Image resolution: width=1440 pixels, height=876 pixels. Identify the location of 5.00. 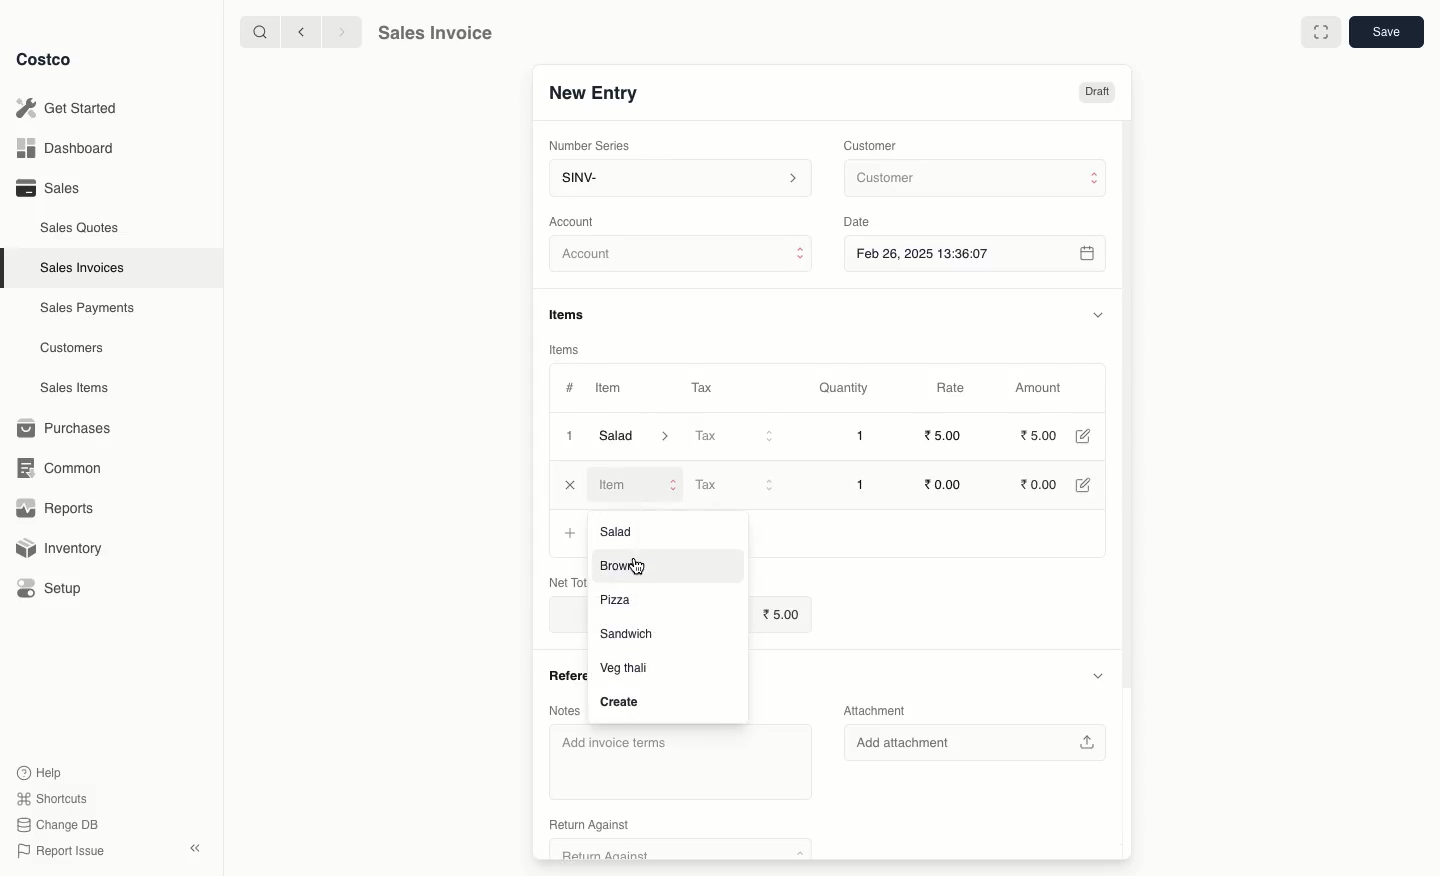
(781, 612).